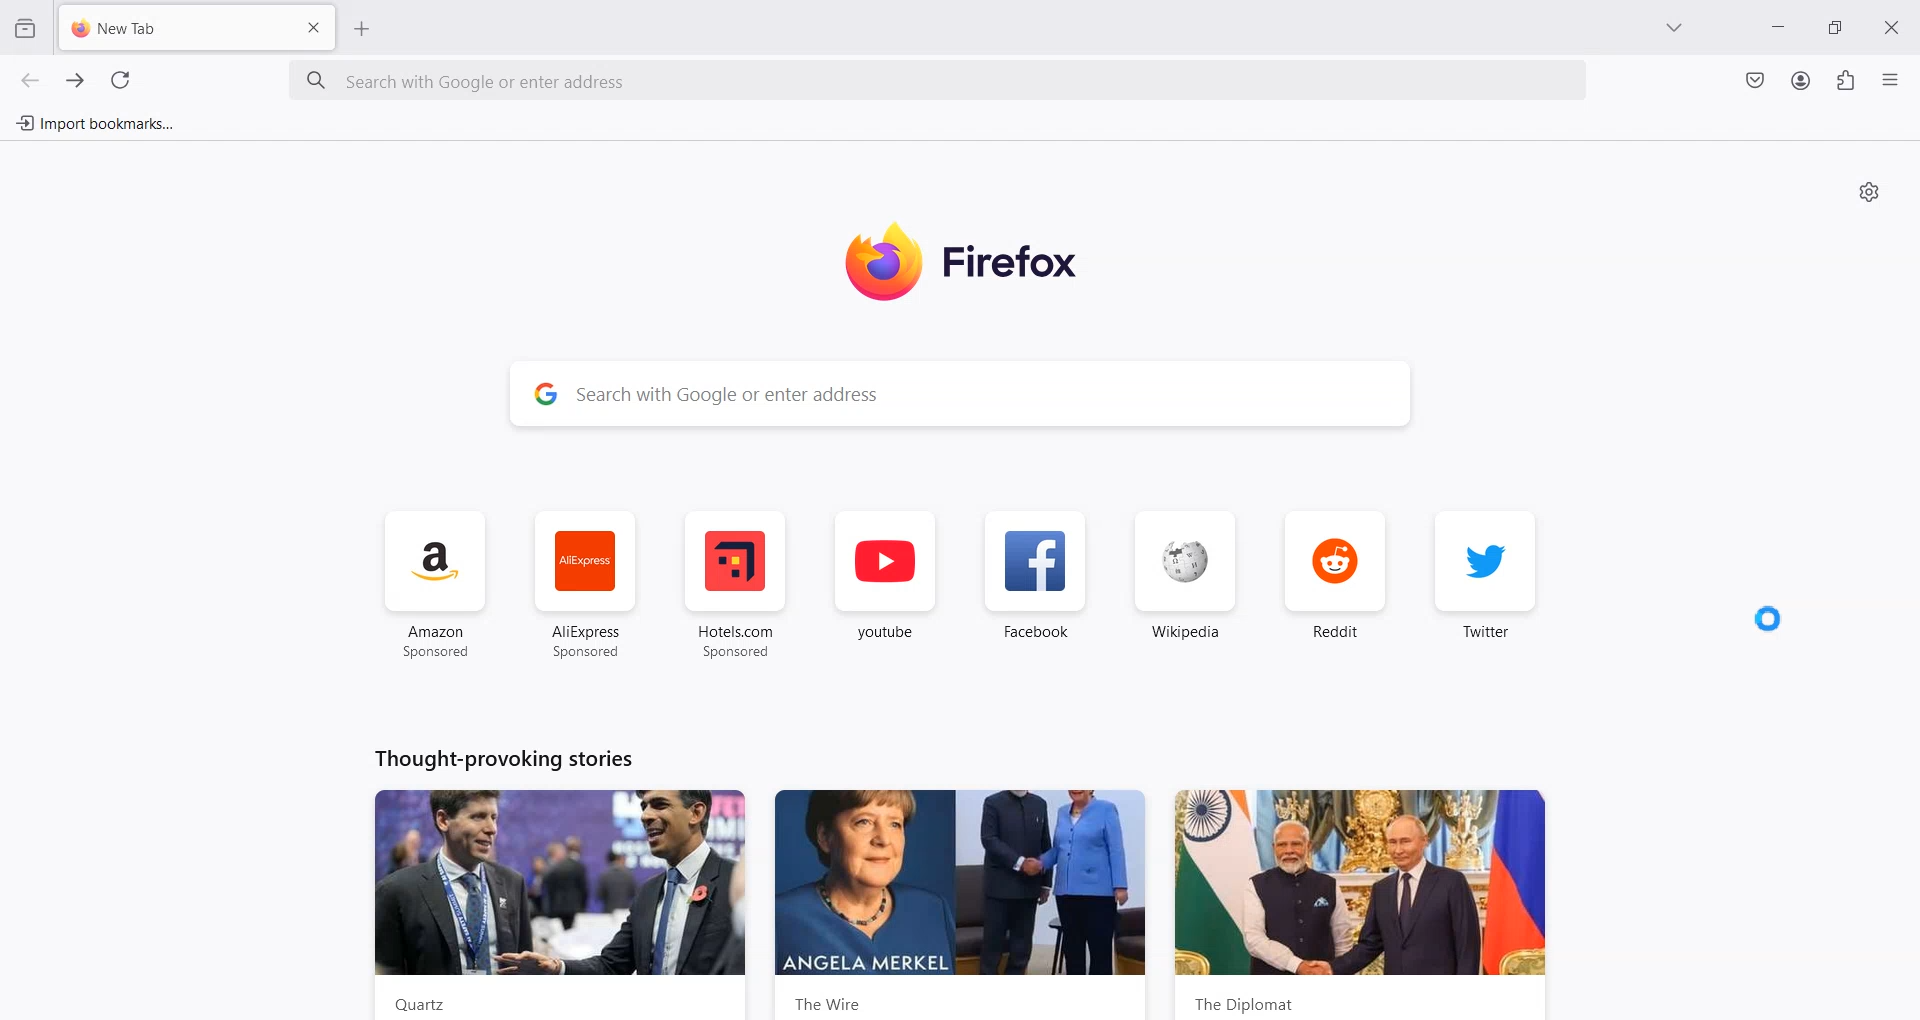 The width and height of the screenshot is (1920, 1020). Describe the element at coordinates (1897, 26) in the screenshot. I see `Close` at that location.